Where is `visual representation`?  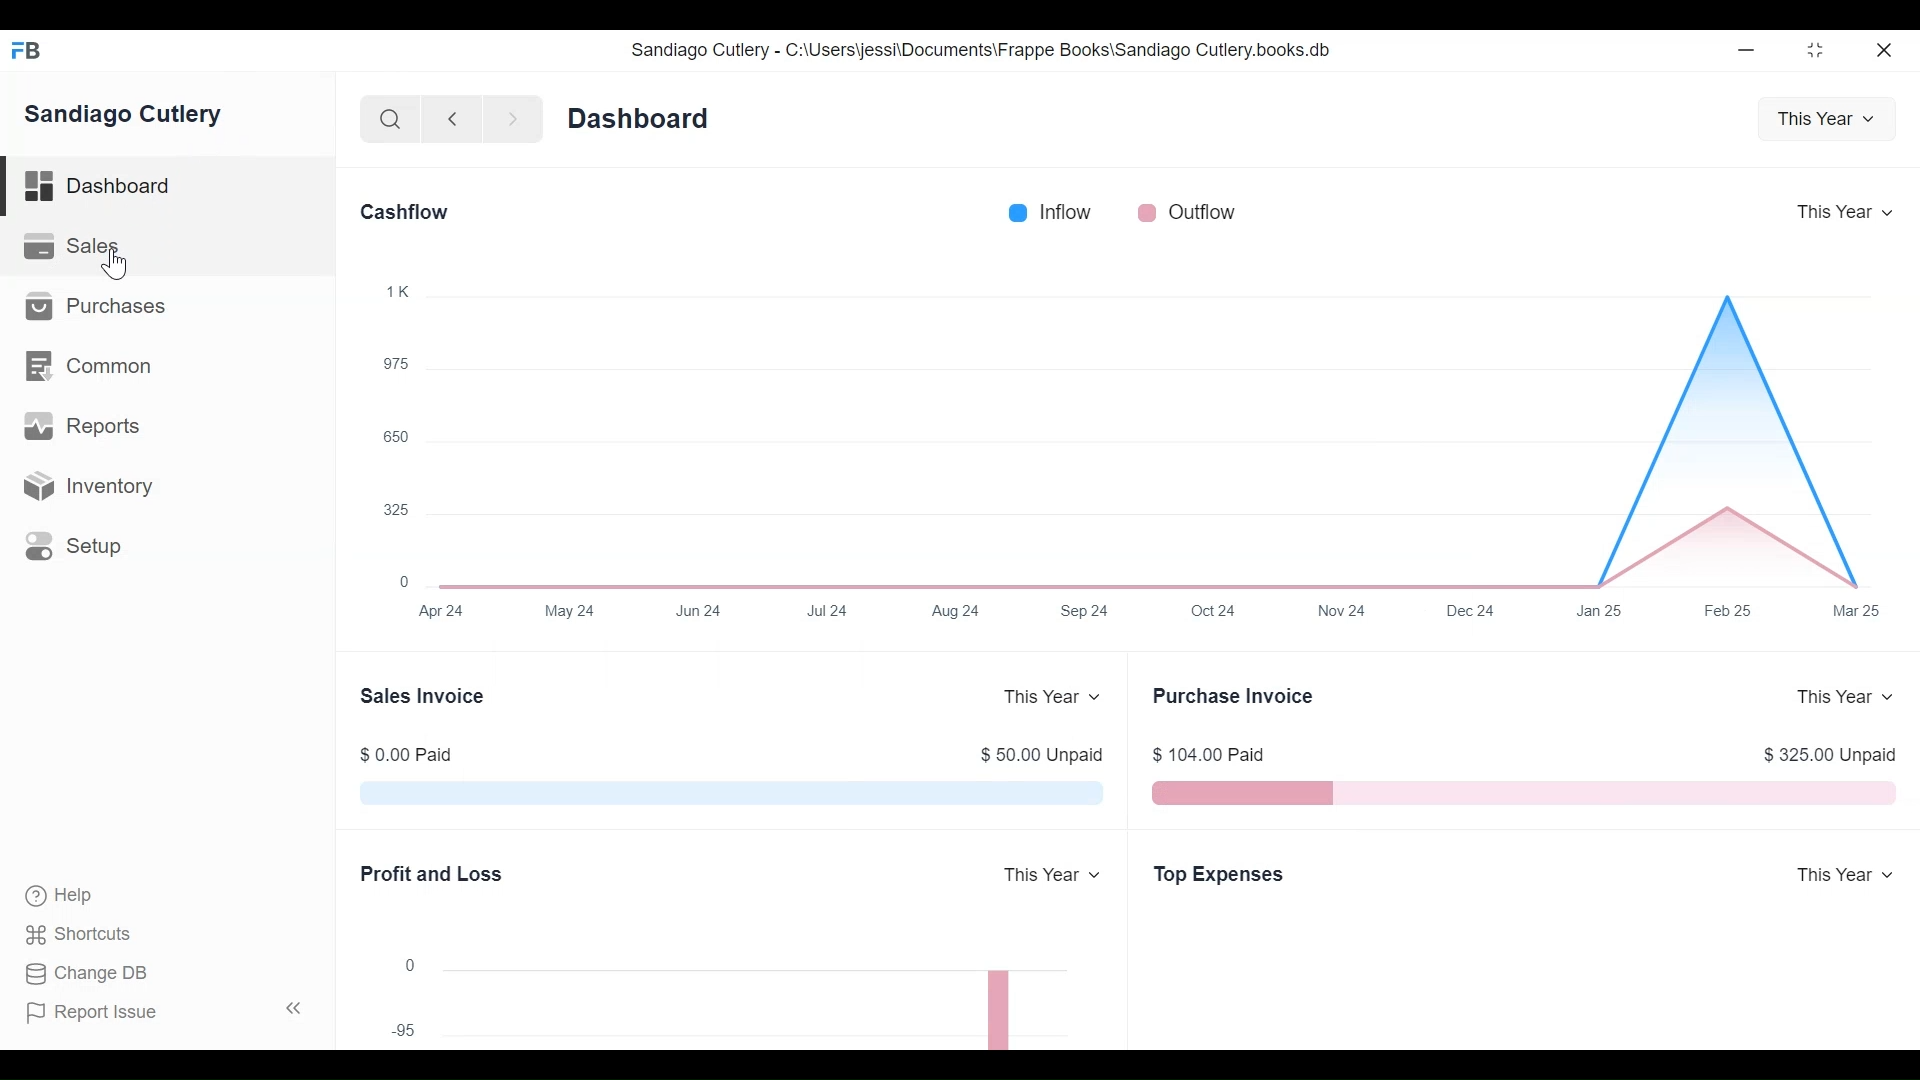
visual representation is located at coordinates (1527, 793).